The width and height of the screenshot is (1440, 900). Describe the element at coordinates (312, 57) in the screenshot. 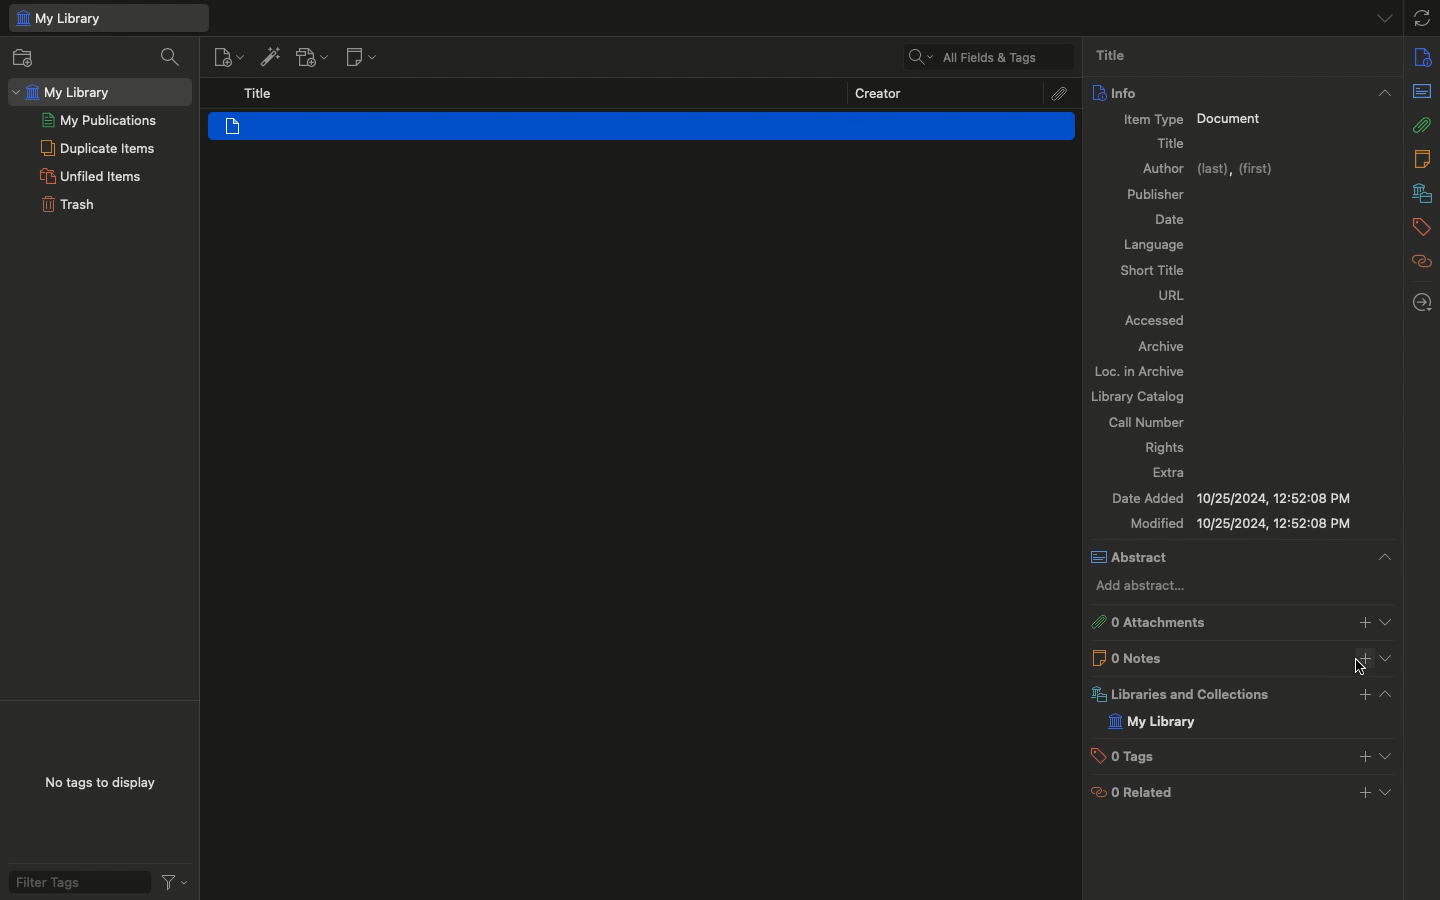

I see `Add attachment` at that location.